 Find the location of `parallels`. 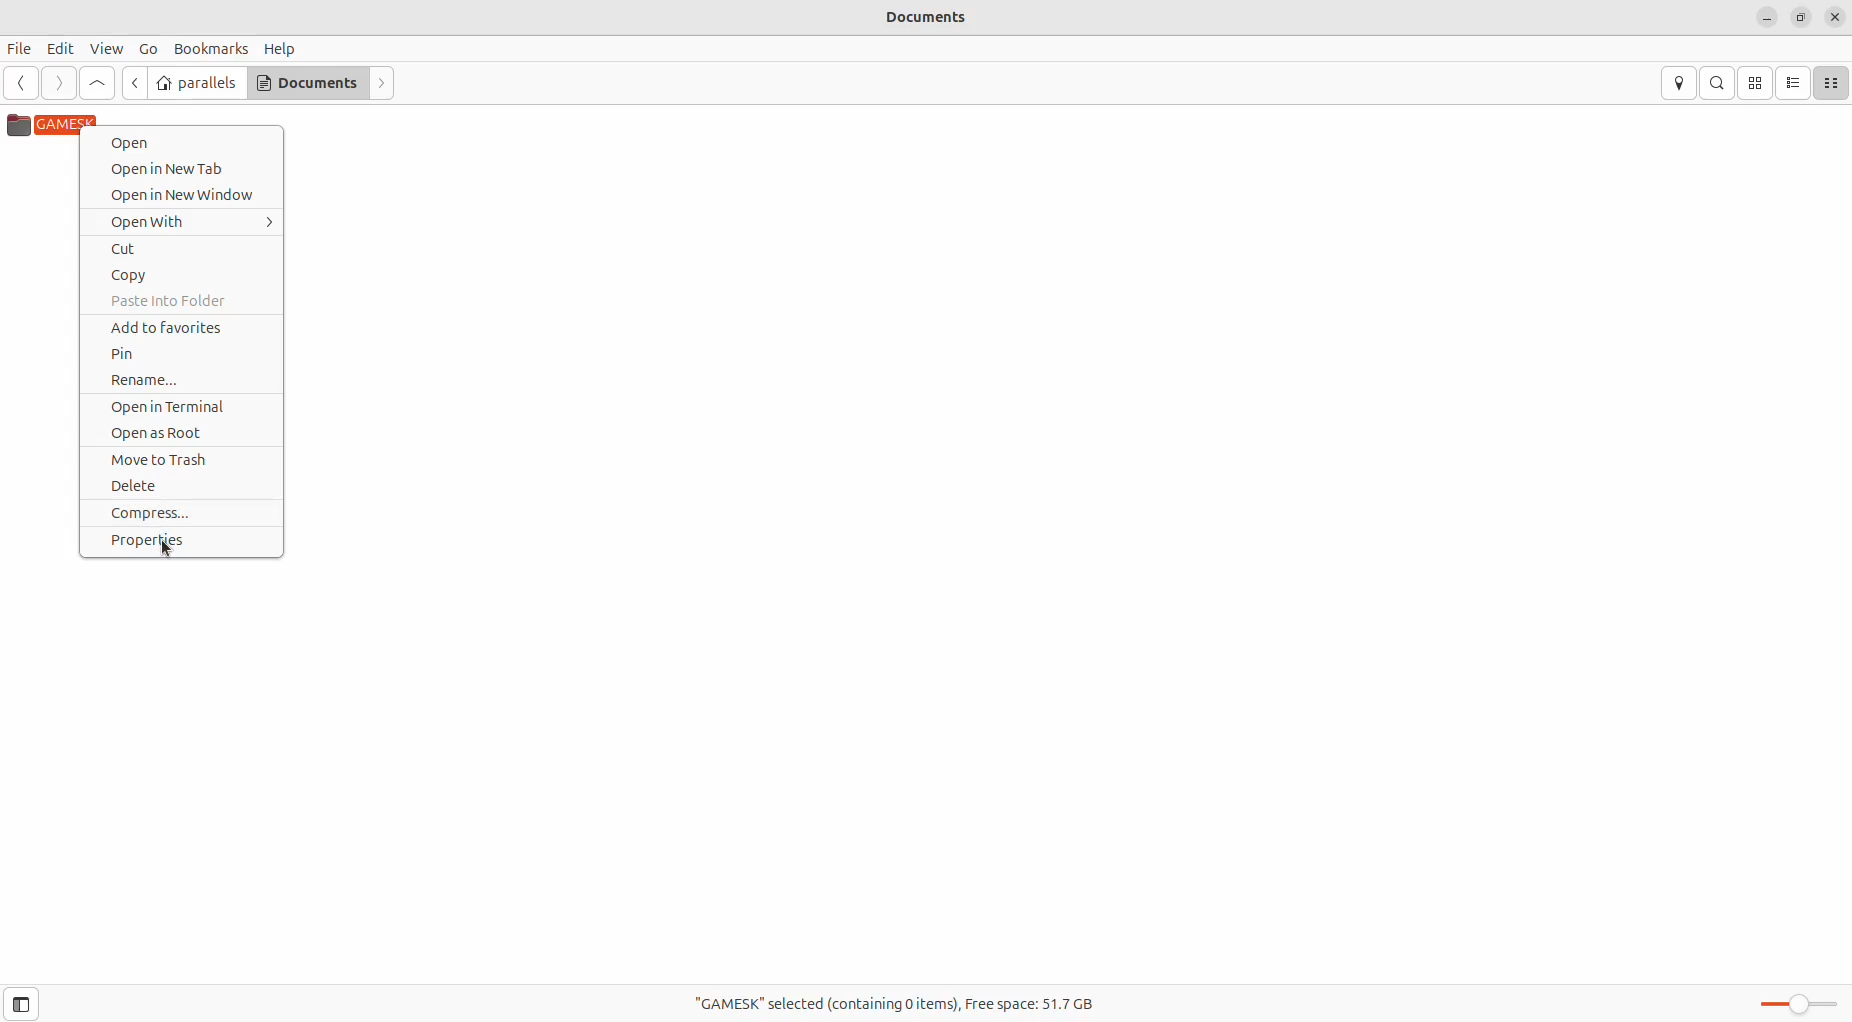

parallels is located at coordinates (197, 83).